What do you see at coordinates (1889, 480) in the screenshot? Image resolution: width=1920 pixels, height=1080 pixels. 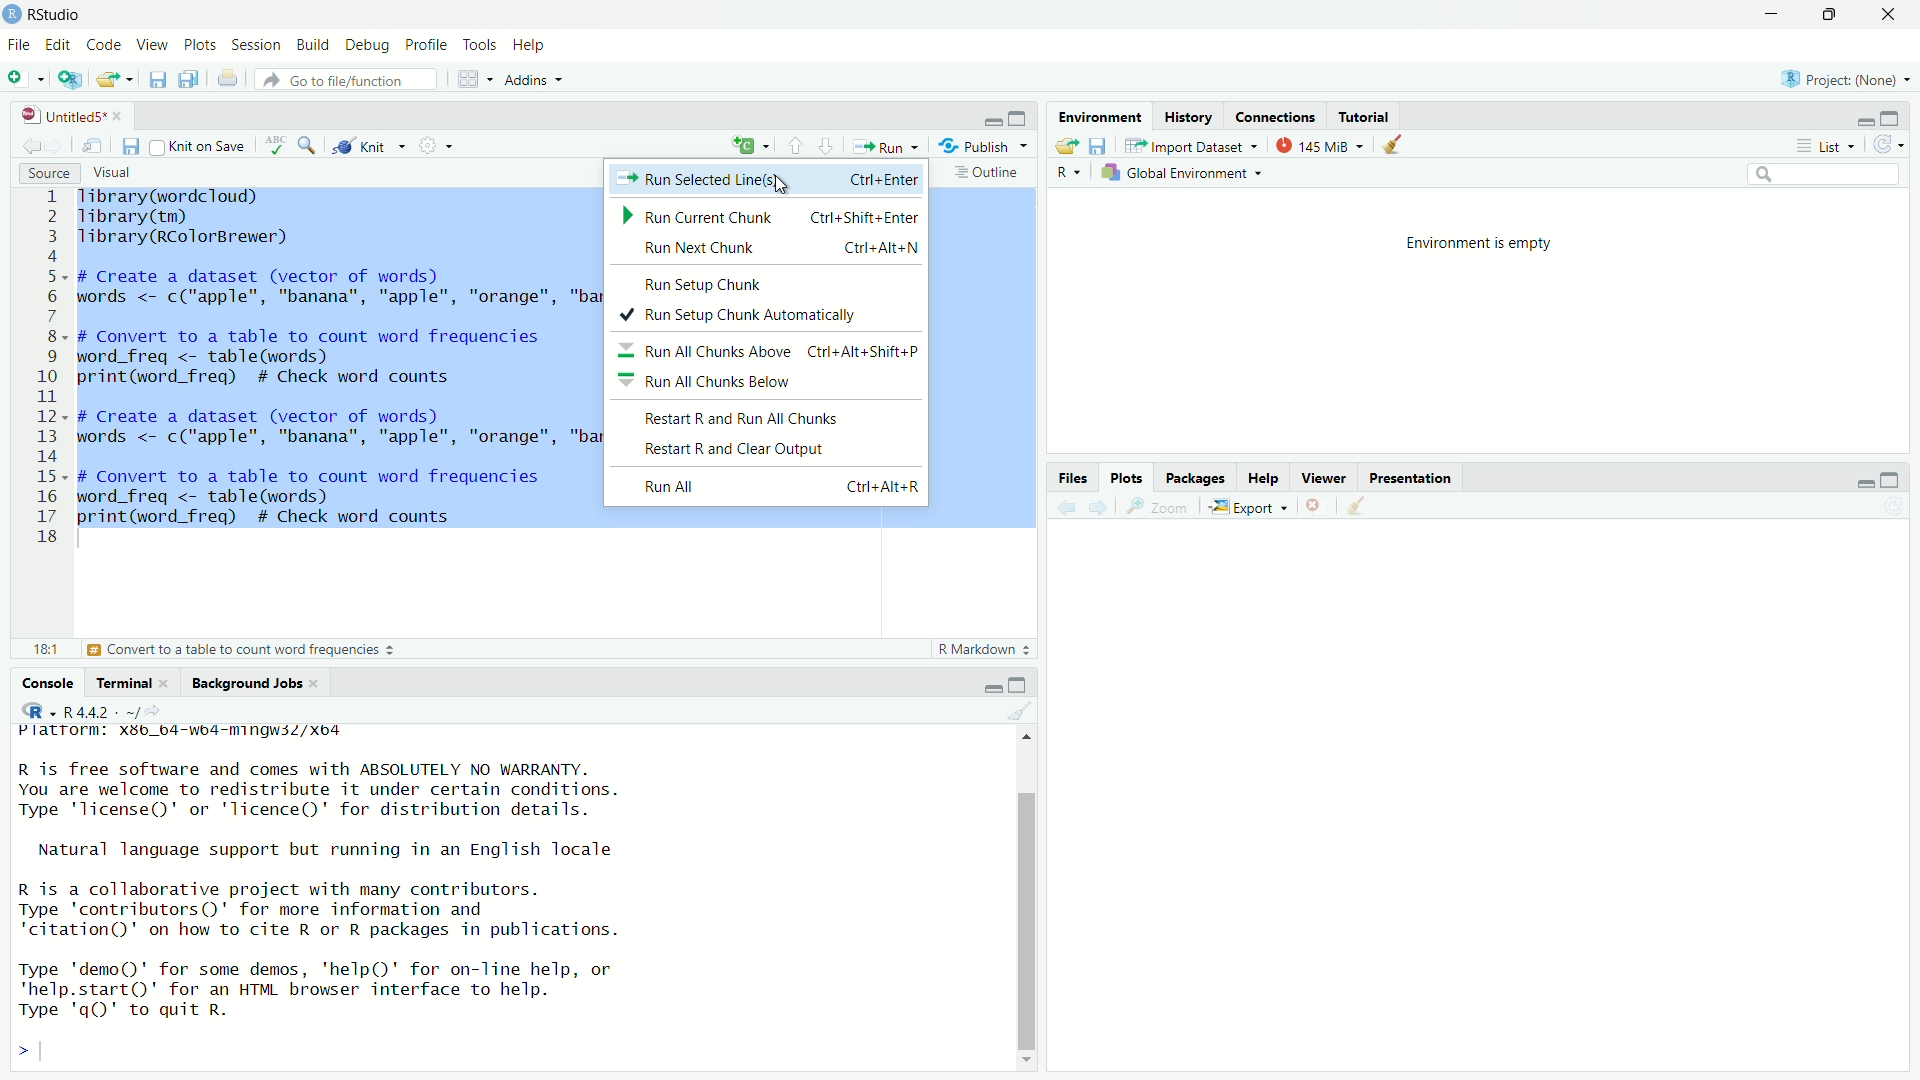 I see `Maximize` at bounding box center [1889, 480].